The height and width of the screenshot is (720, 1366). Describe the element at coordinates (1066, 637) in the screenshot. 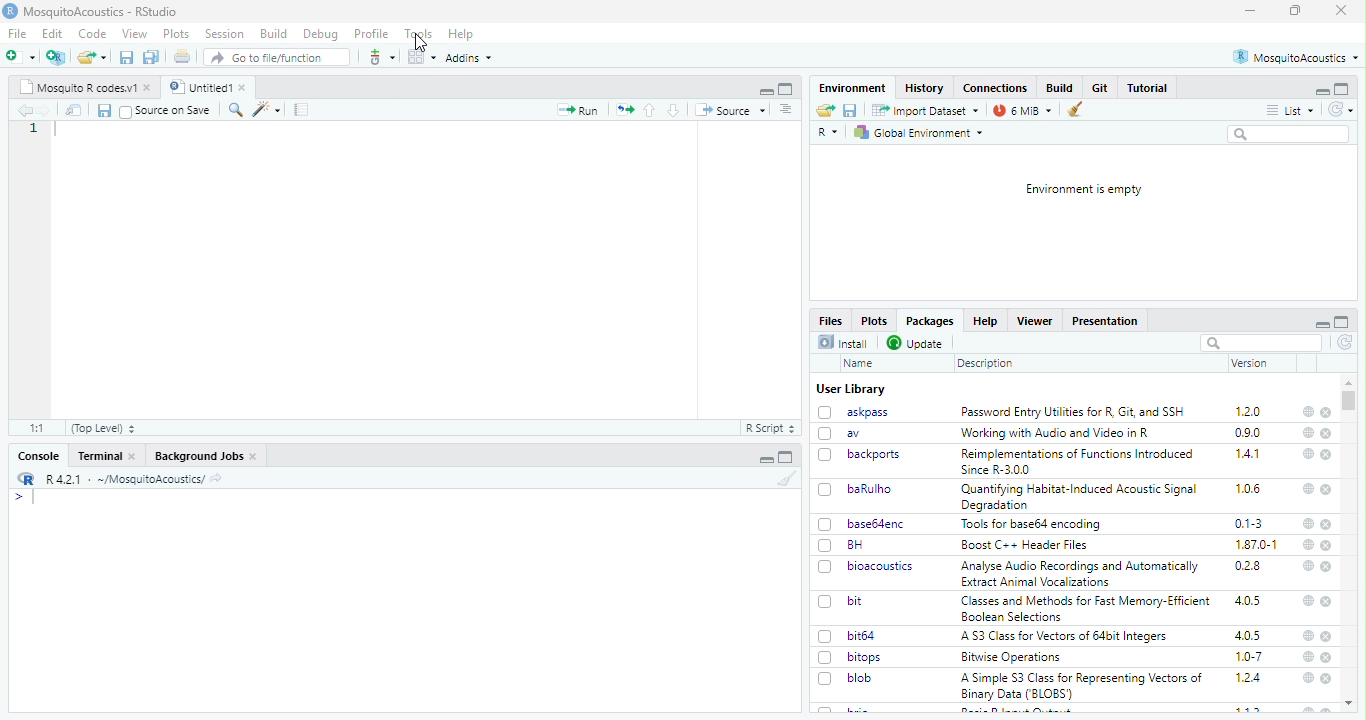

I see `A 'S3 Class for Vectors of 64bit Integers` at that location.